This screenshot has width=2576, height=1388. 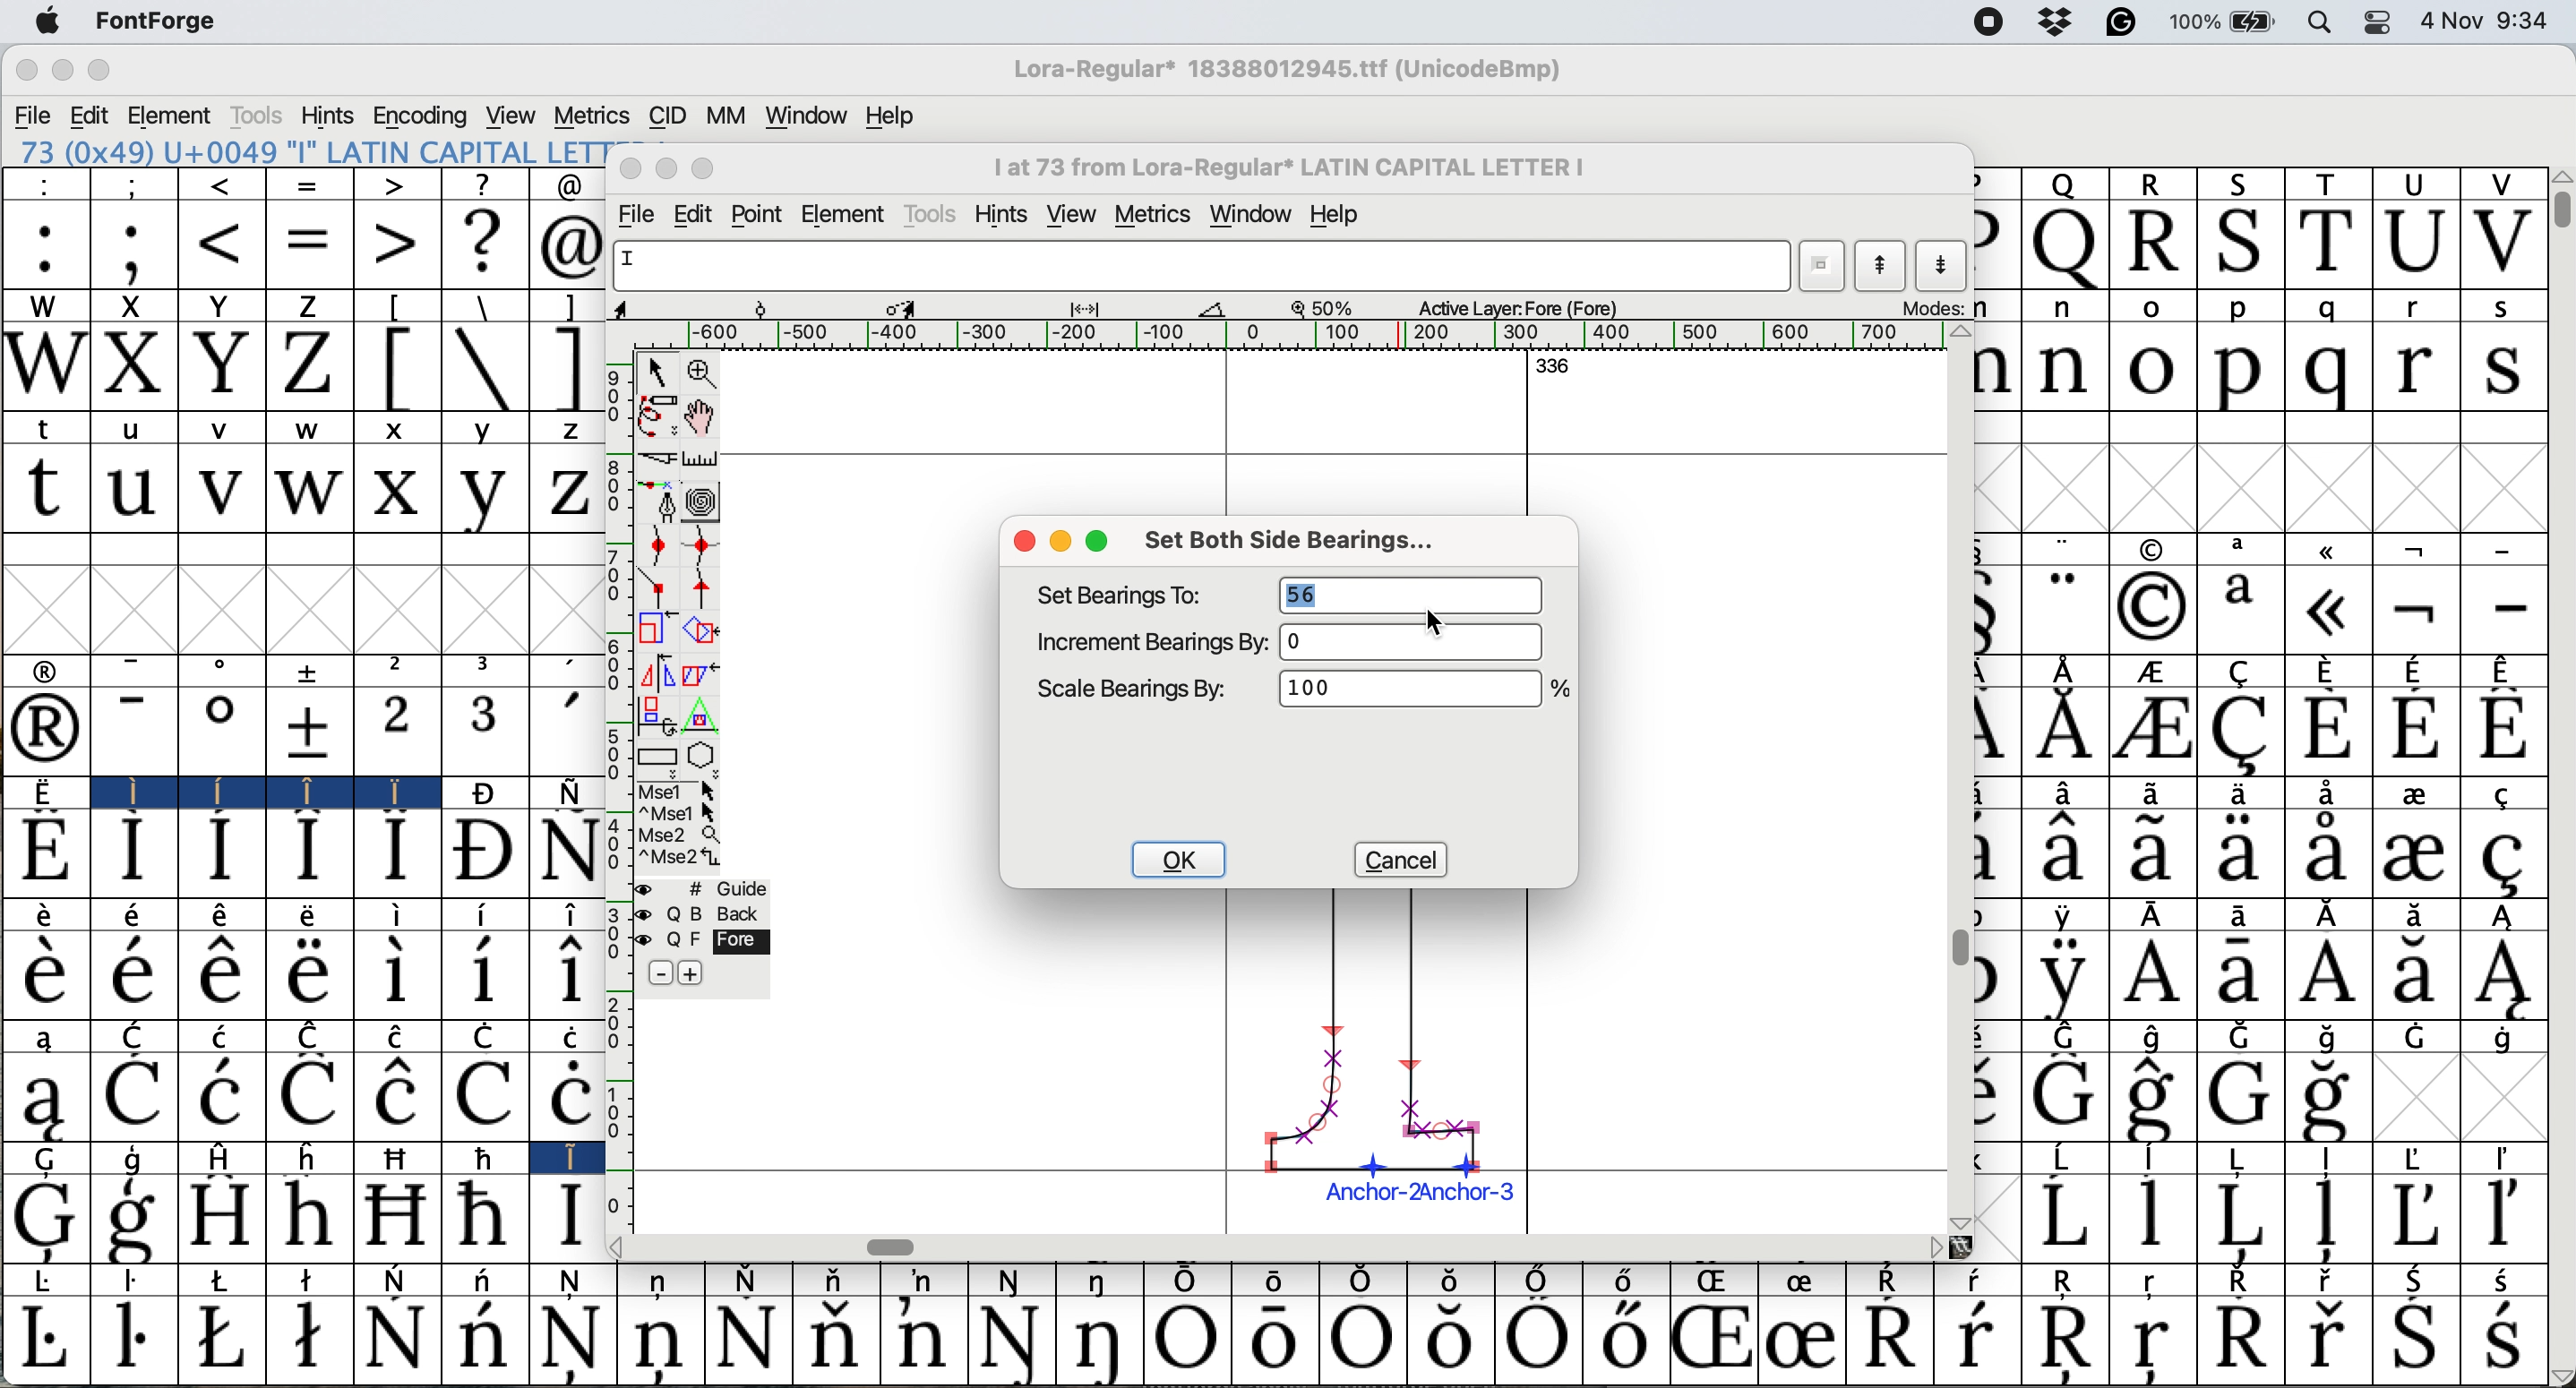 I want to click on Symbol, so click(x=2515, y=791).